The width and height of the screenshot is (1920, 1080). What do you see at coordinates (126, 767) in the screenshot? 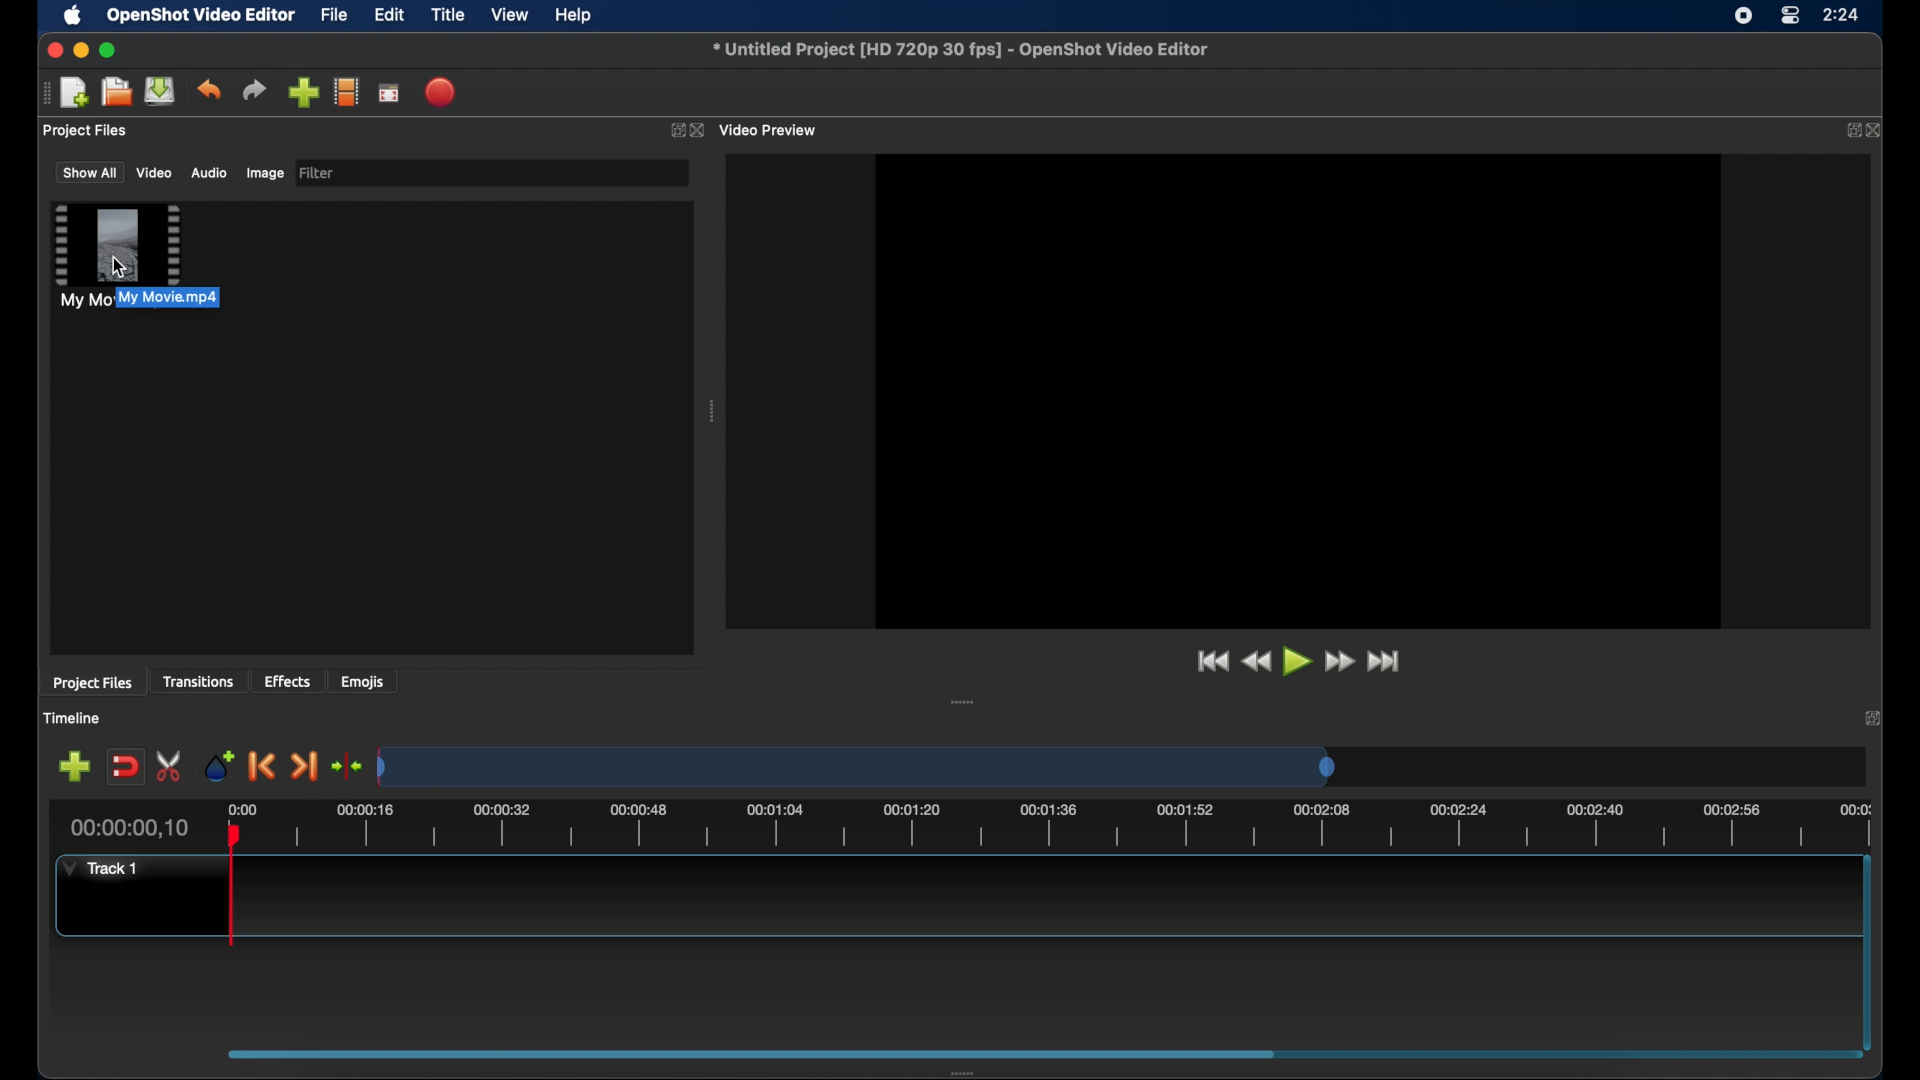
I see `disable snapping` at bounding box center [126, 767].